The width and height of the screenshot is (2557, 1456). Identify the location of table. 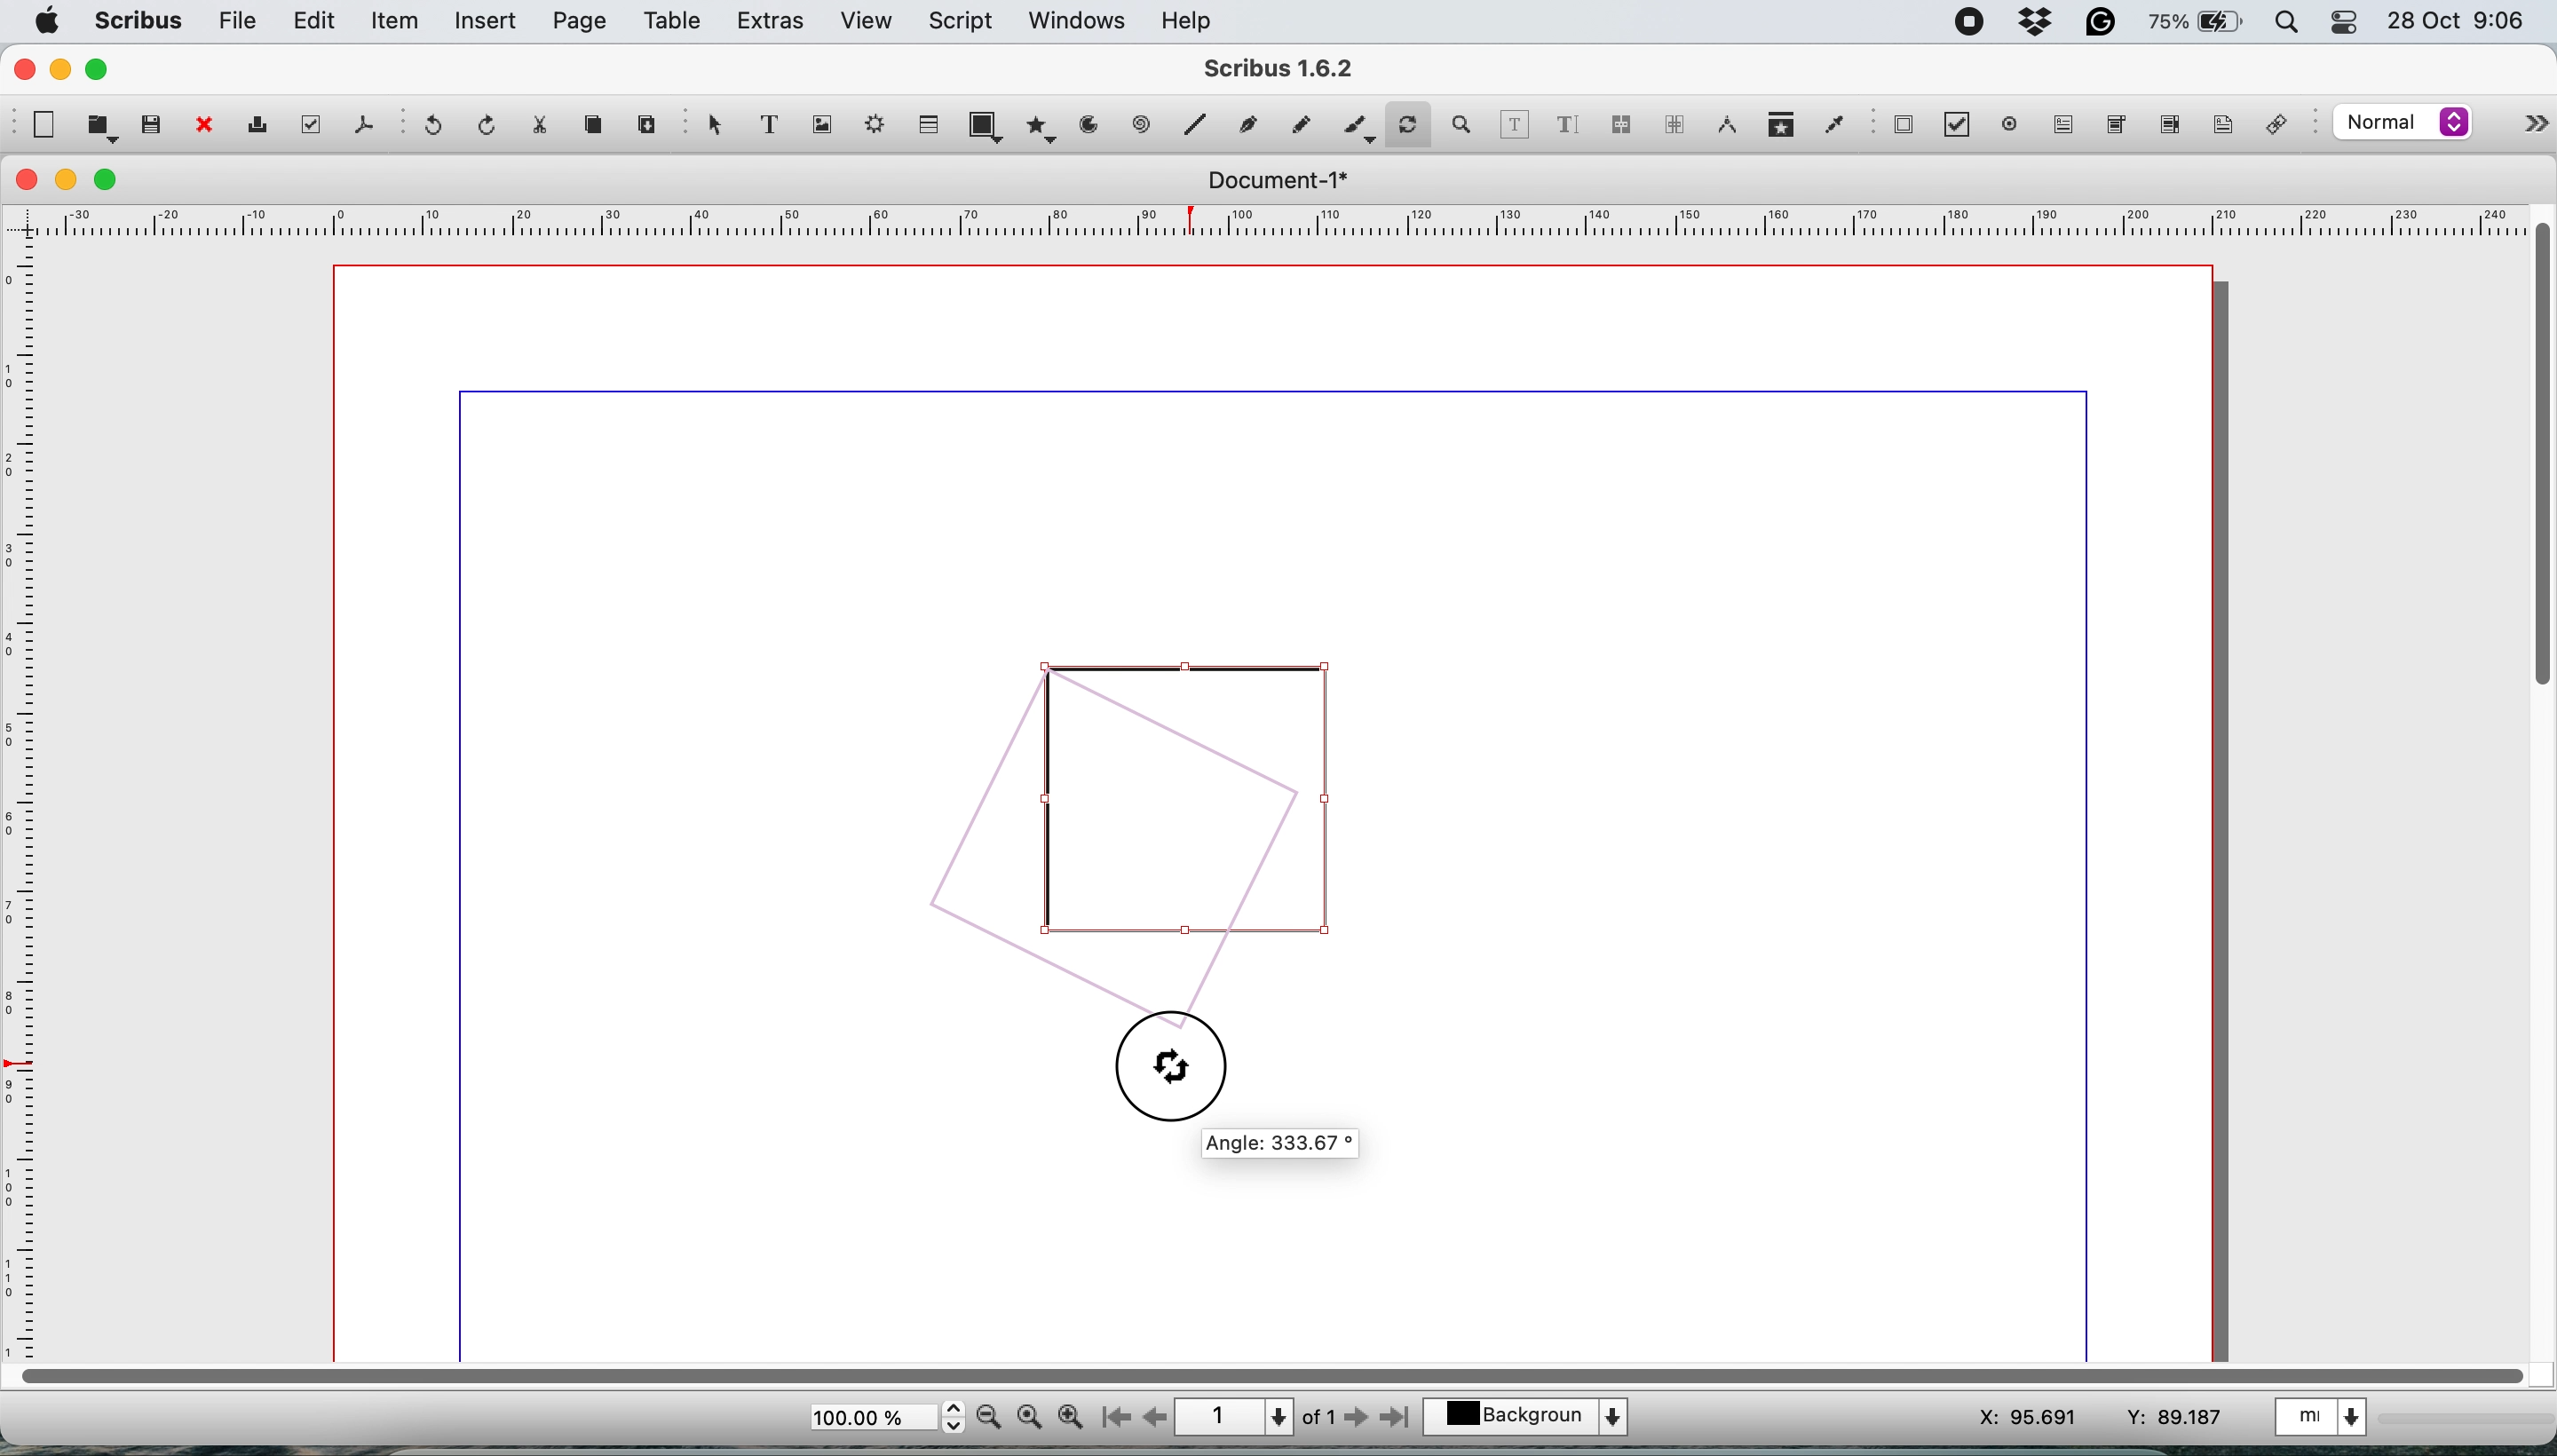
(675, 24).